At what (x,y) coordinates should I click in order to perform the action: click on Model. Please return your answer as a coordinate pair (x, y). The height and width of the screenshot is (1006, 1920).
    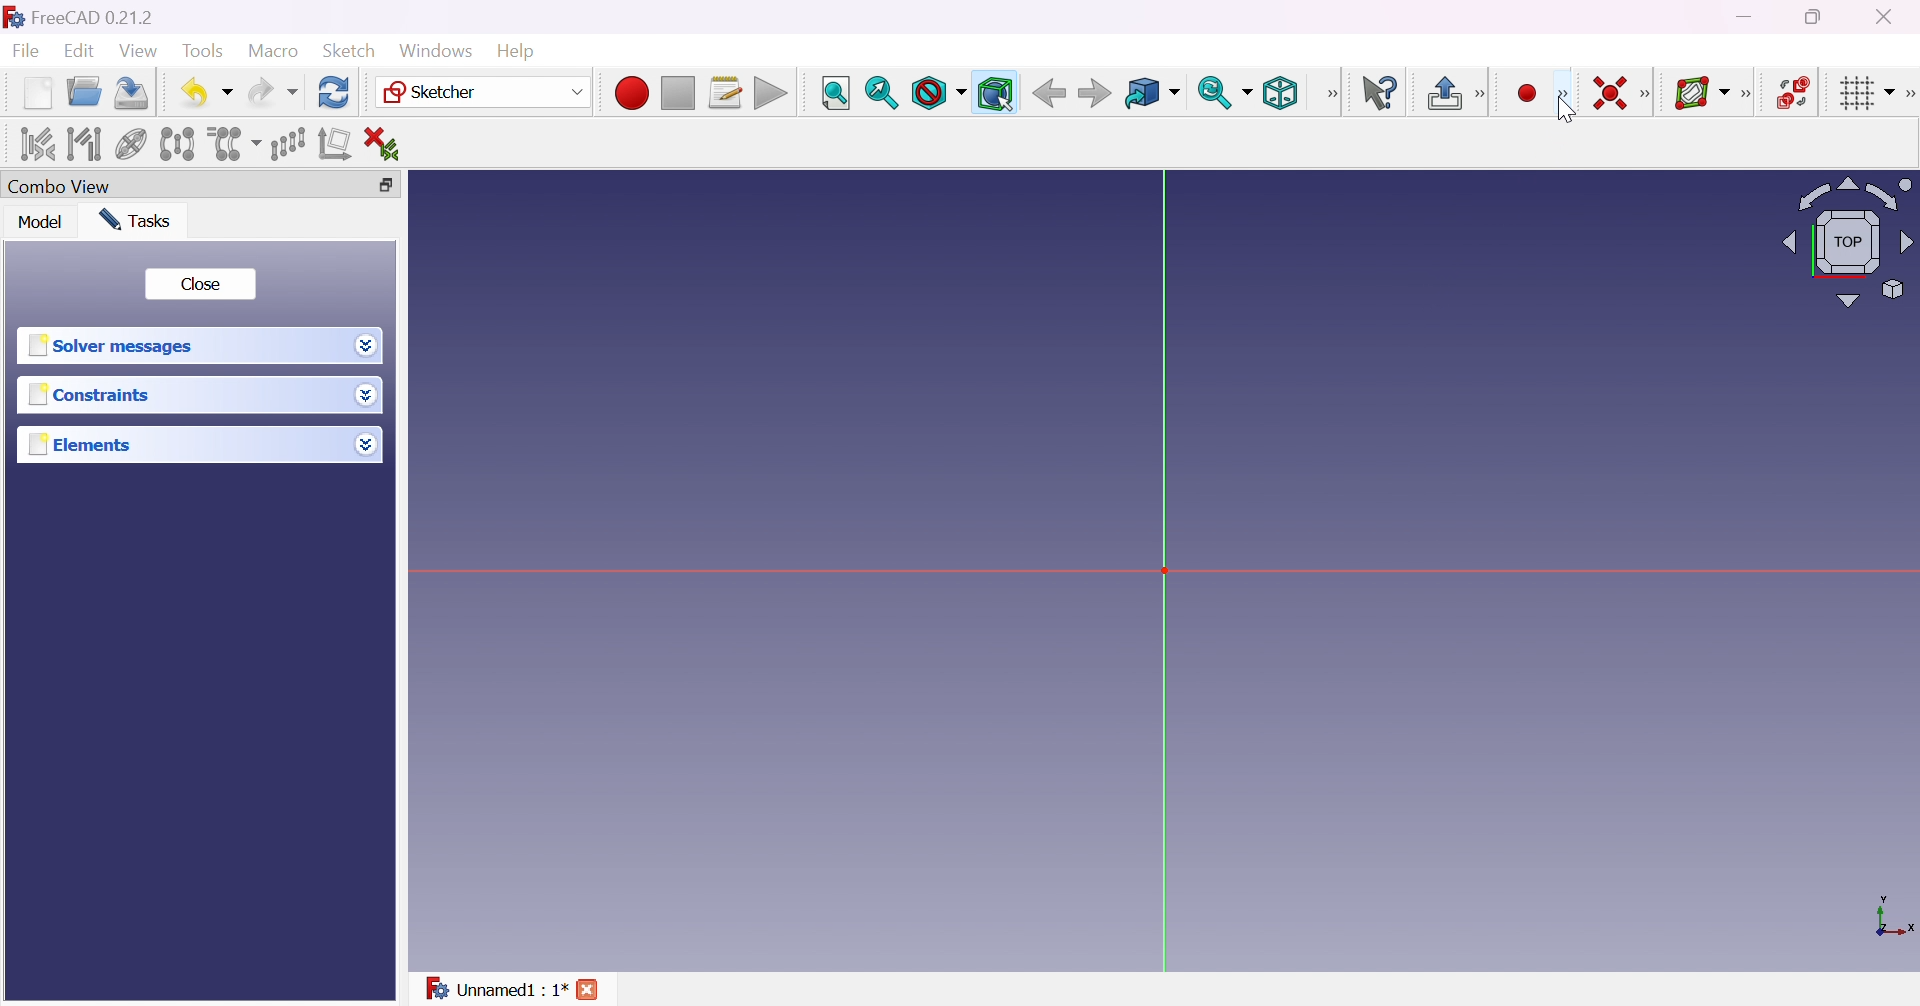
    Looking at the image, I should click on (39, 222).